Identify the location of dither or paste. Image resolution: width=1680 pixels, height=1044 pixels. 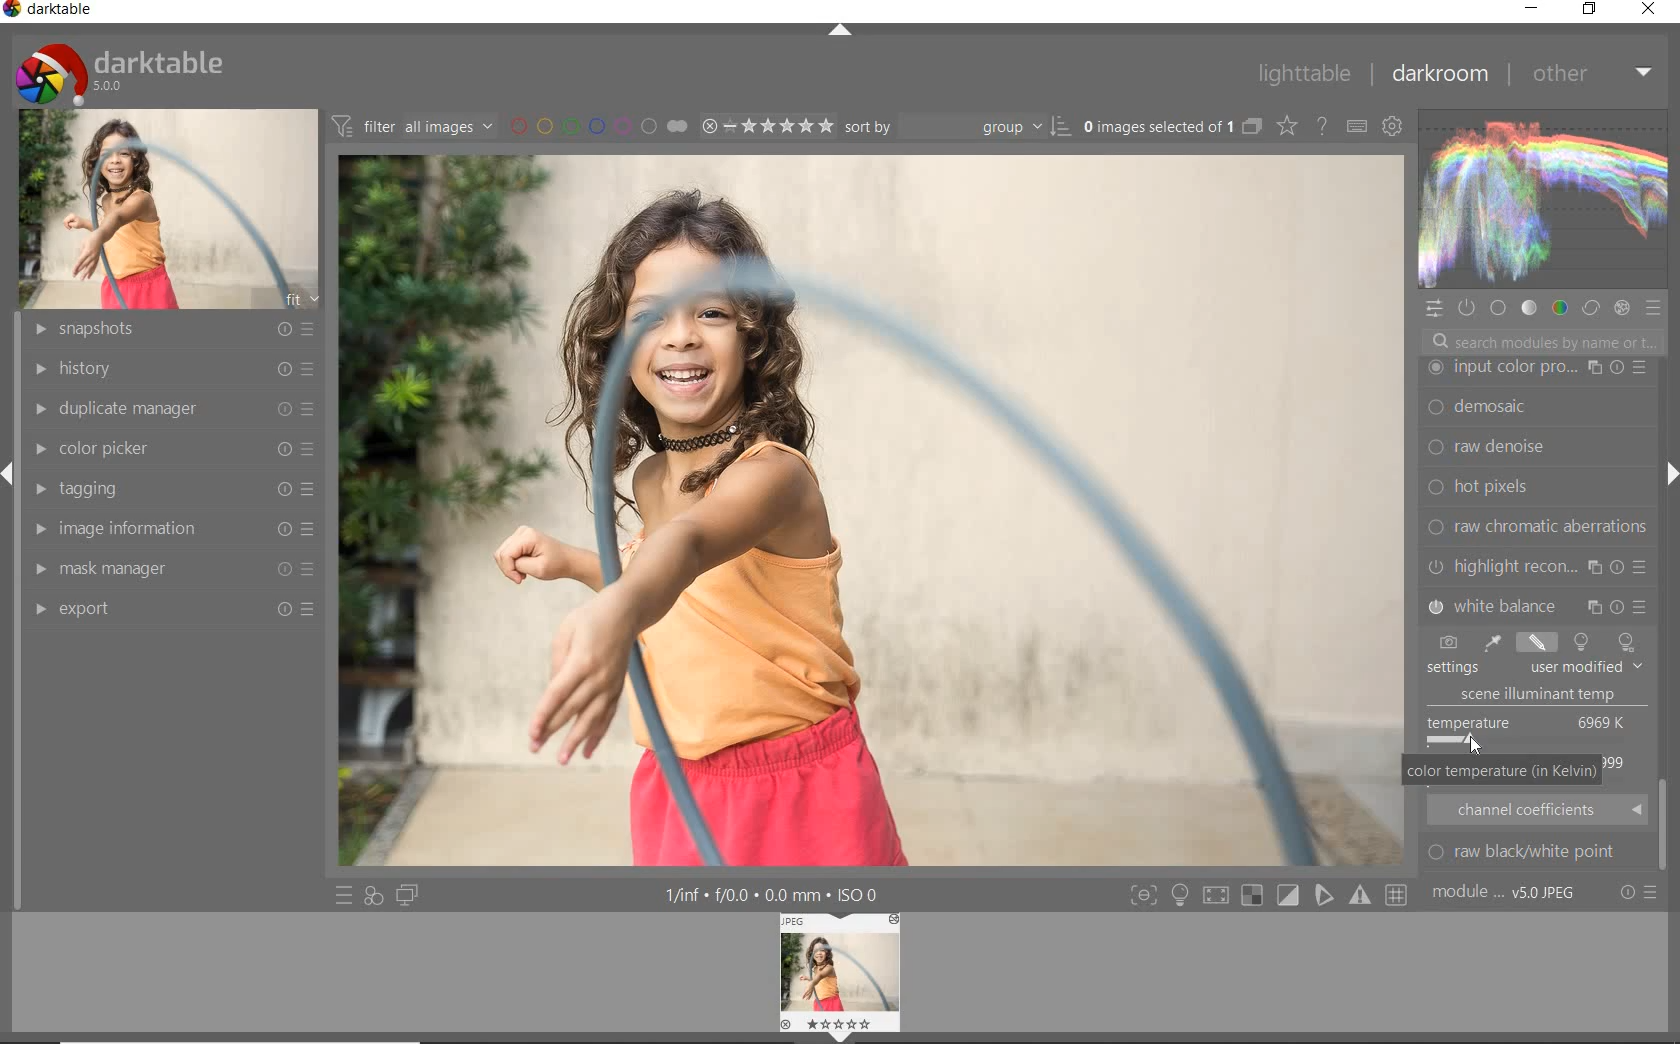
(1532, 448).